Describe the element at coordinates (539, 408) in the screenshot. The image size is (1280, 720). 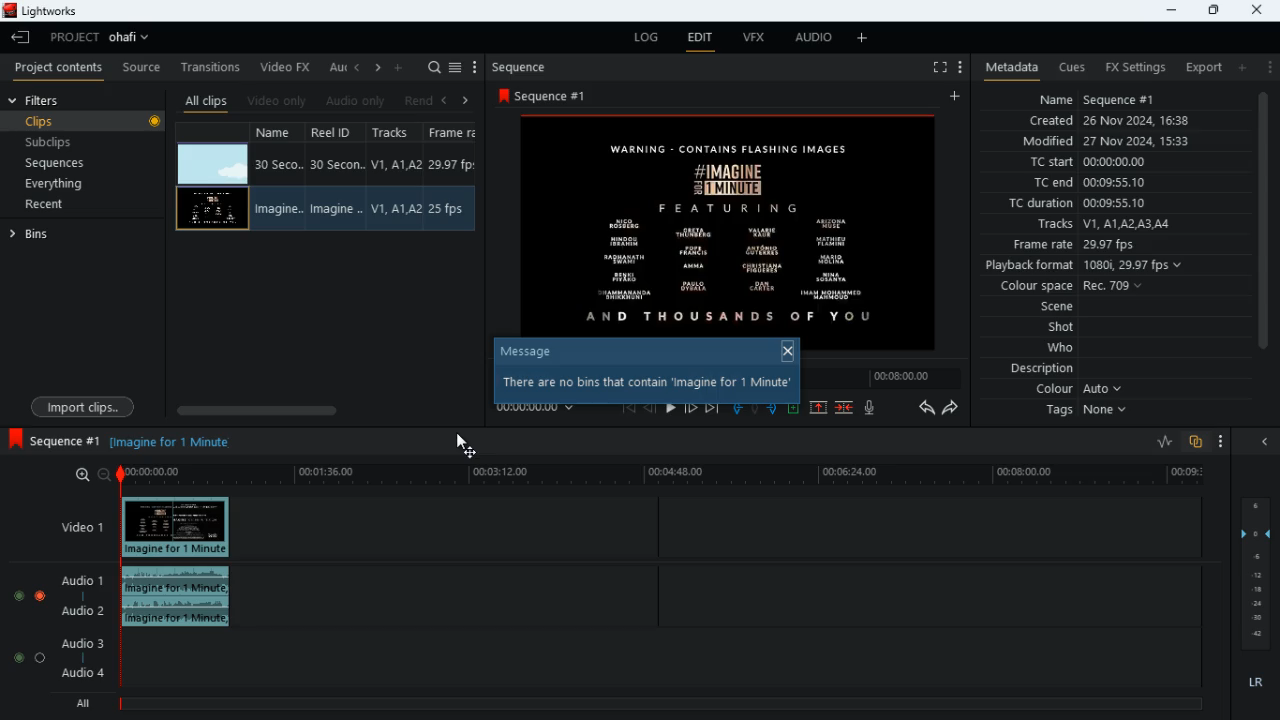
I see `time` at that location.